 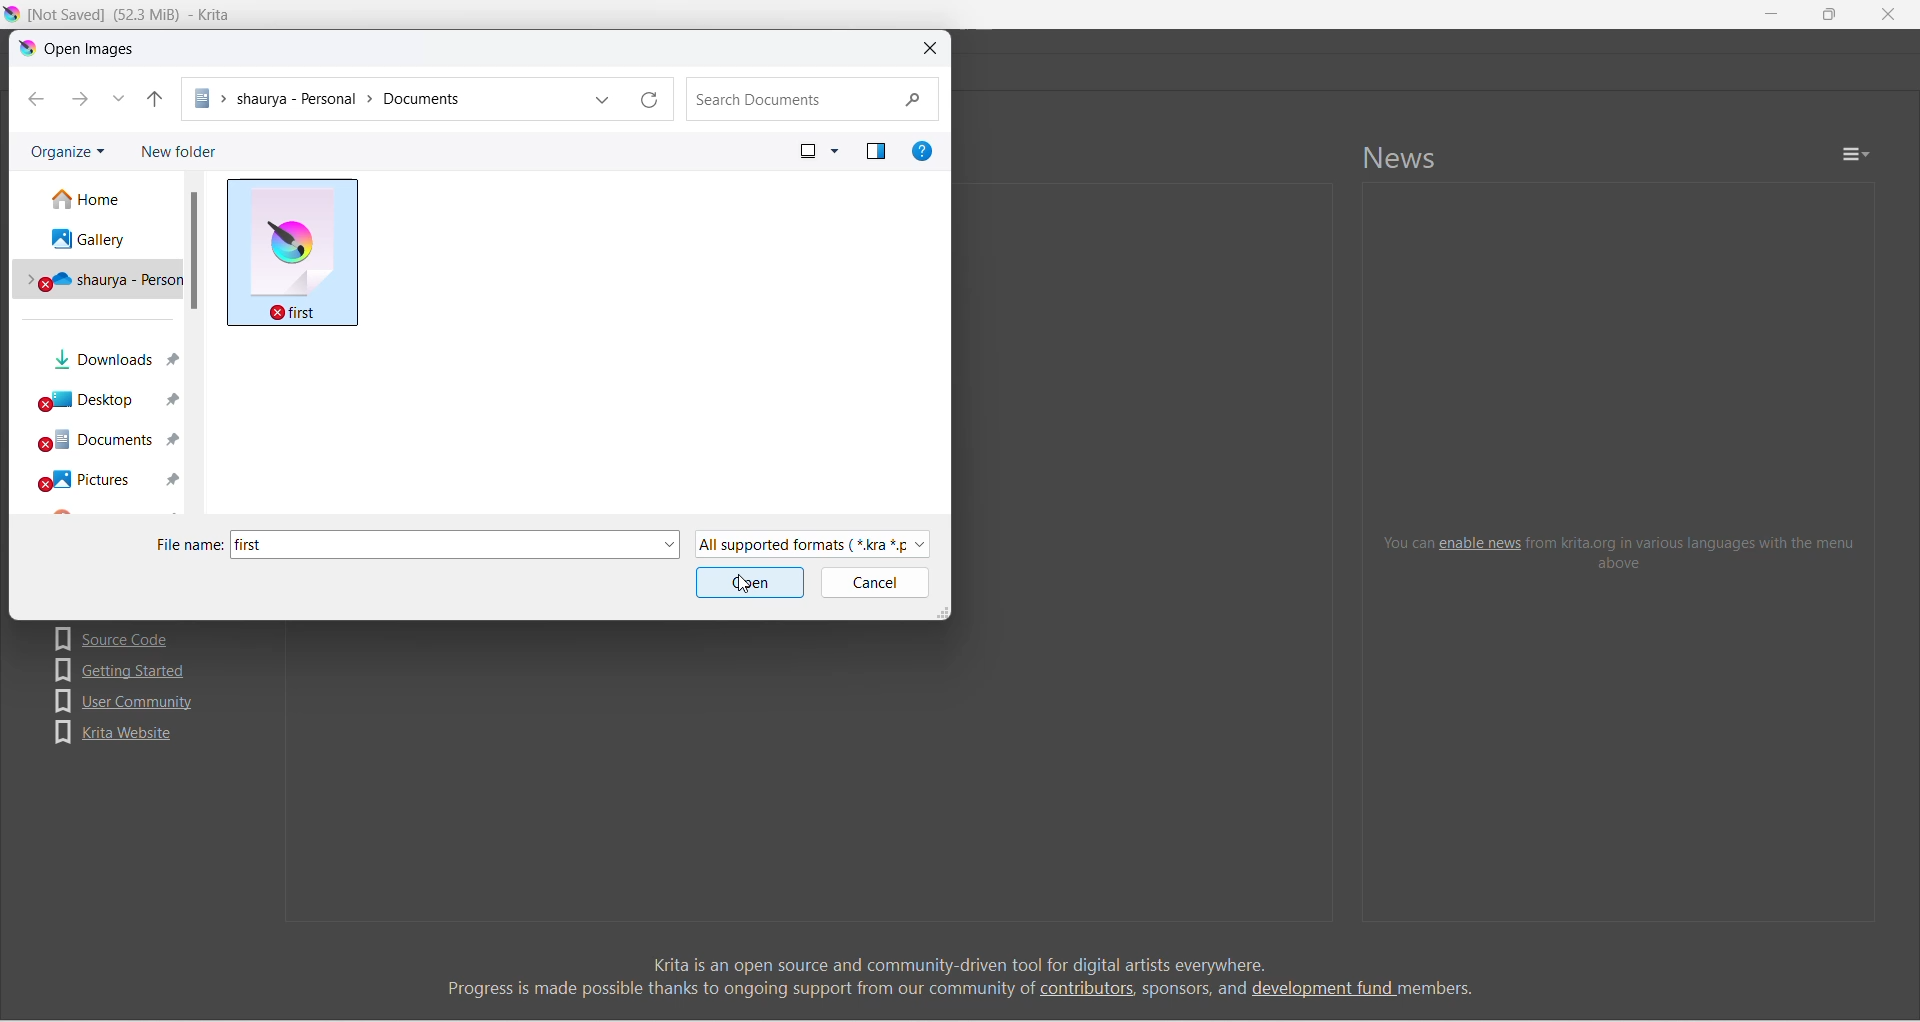 I want to click on close, so click(x=931, y=48).